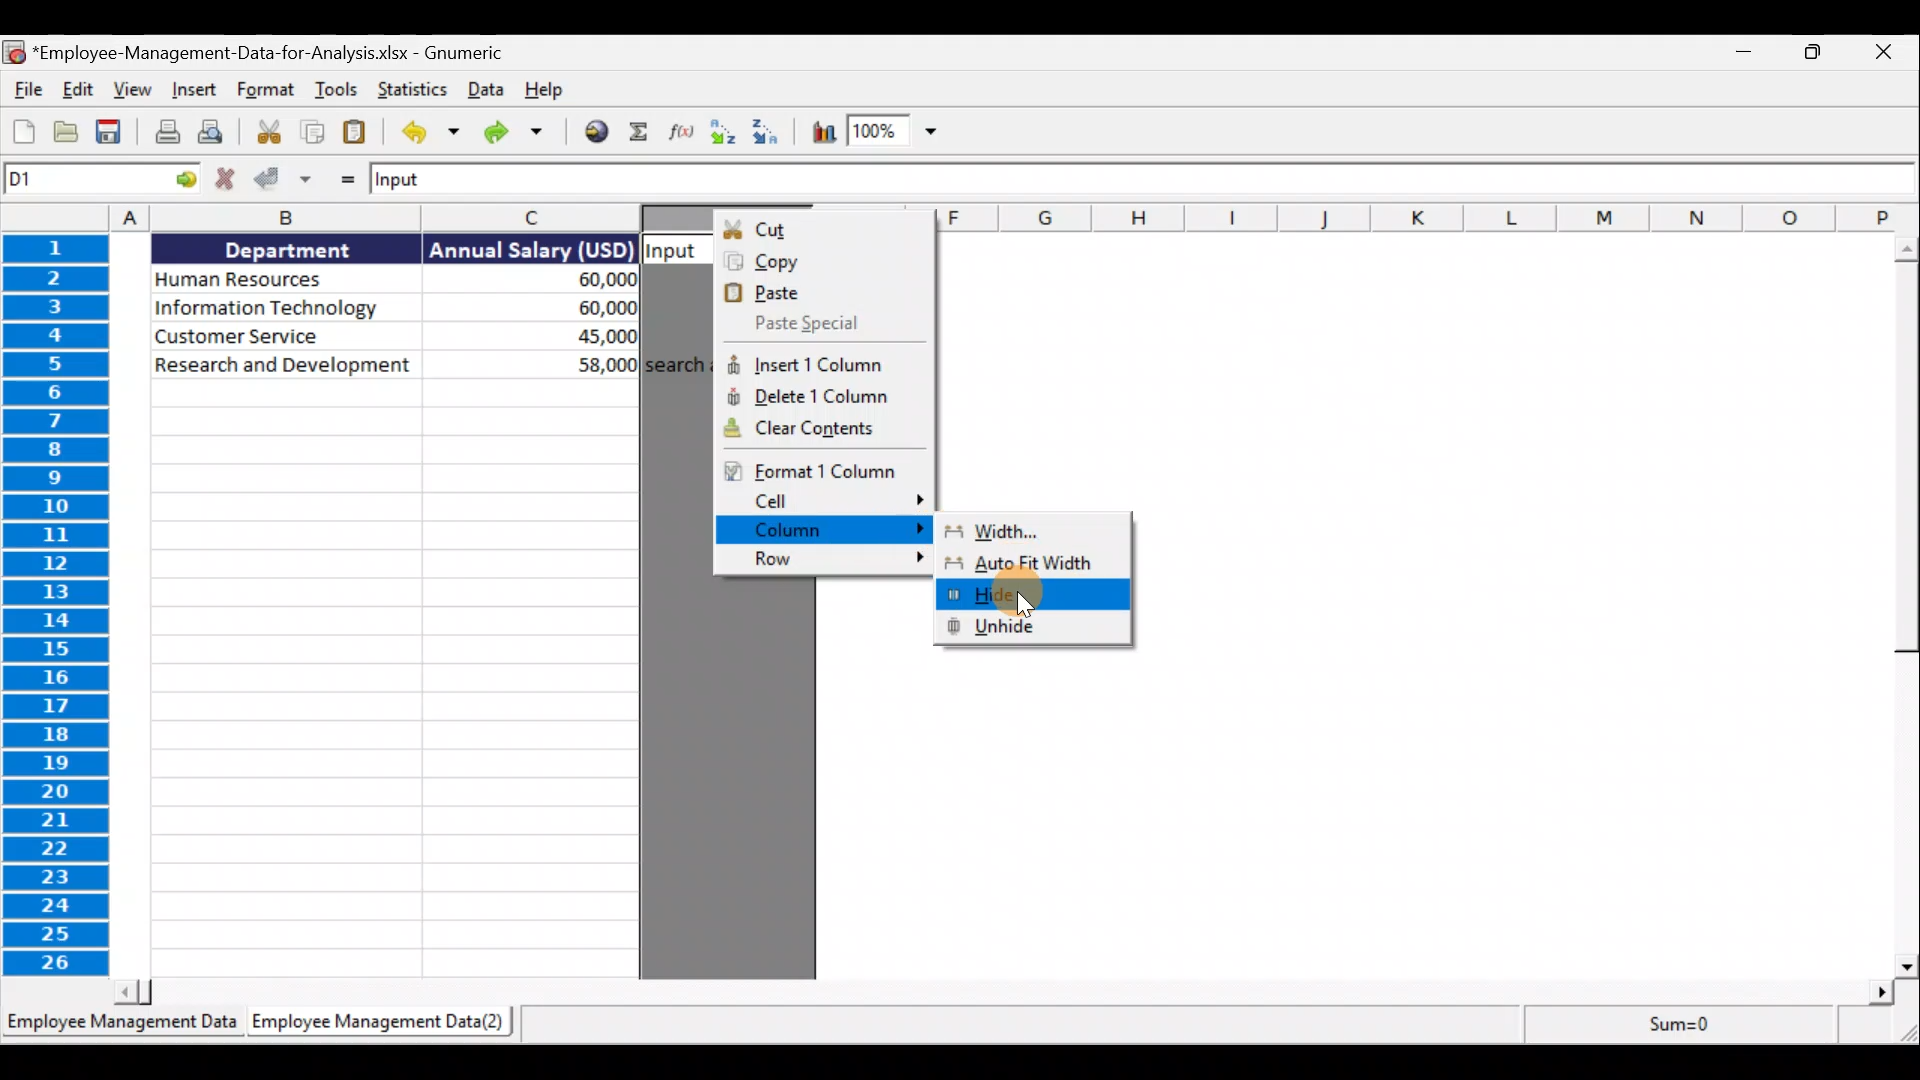 The height and width of the screenshot is (1080, 1920). What do you see at coordinates (1148, 181) in the screenshot?
I see `Formula bar` at bounding box center [1148, 181].